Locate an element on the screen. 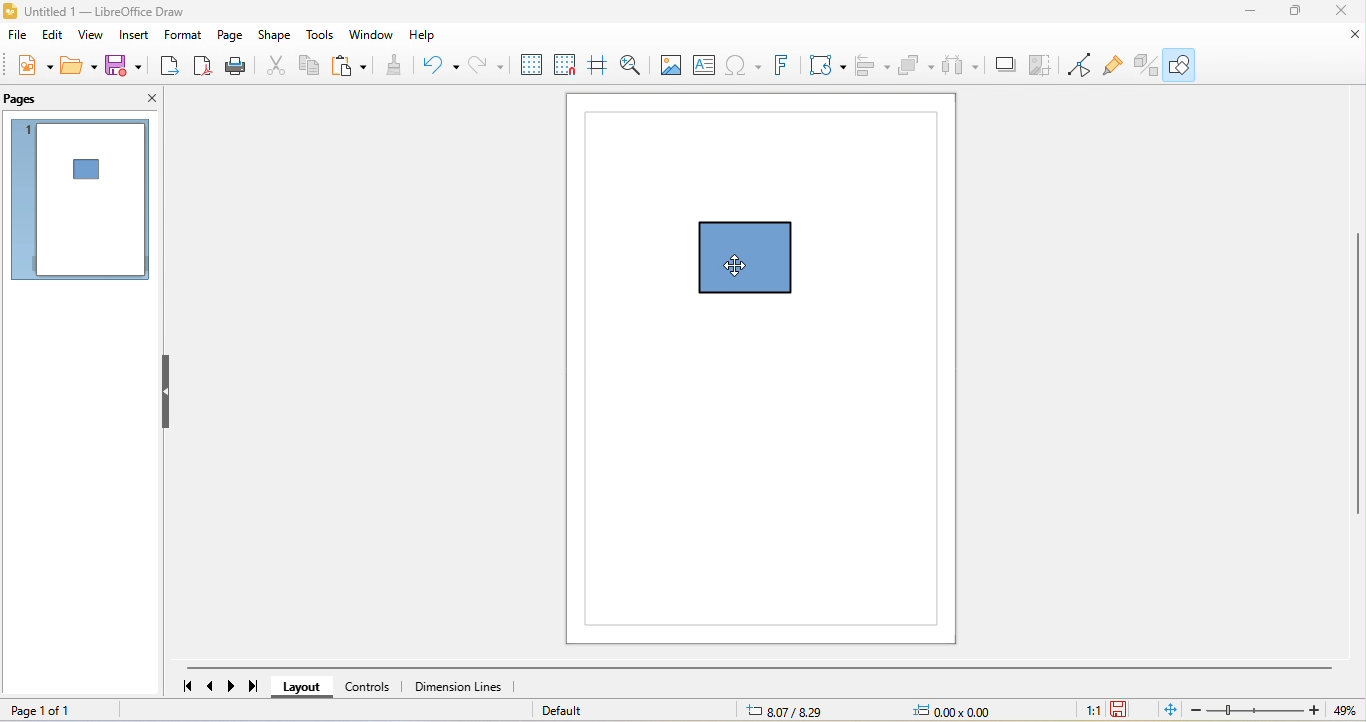 This screenshot has height=722, width=1366. edit is located at coordinates (54, 36).